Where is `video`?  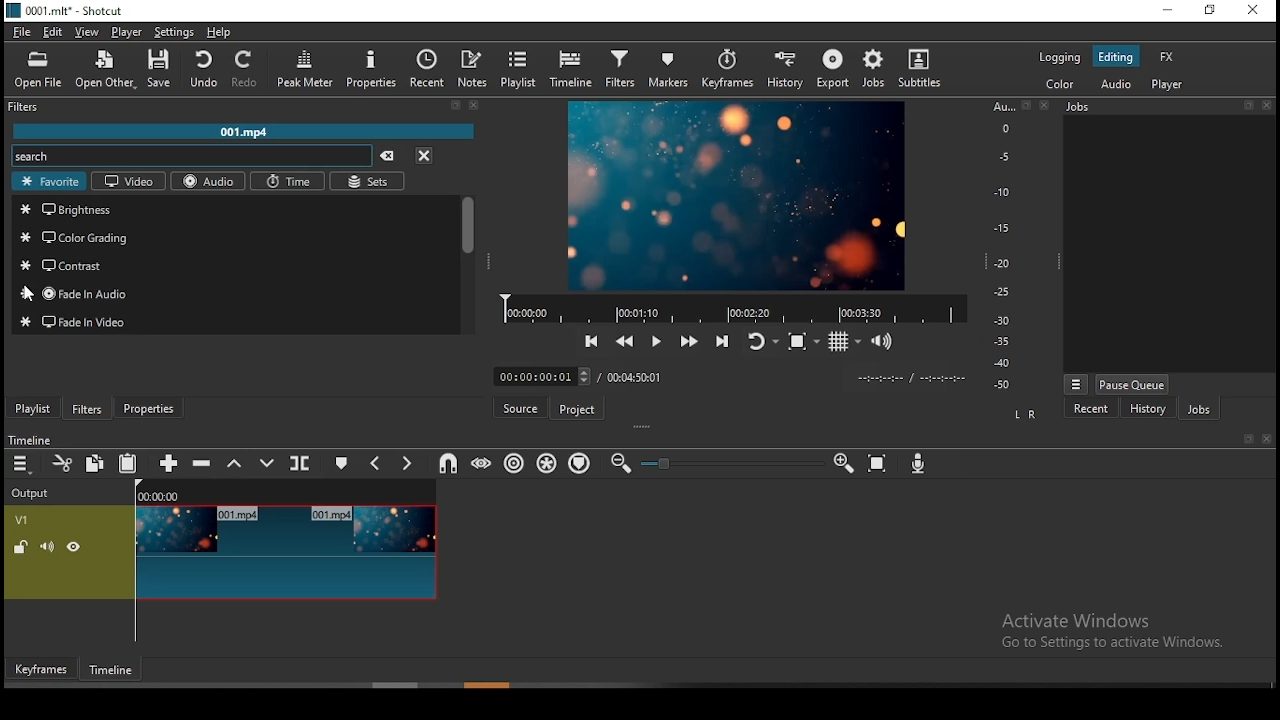
video is located at coordinates (128, 183).